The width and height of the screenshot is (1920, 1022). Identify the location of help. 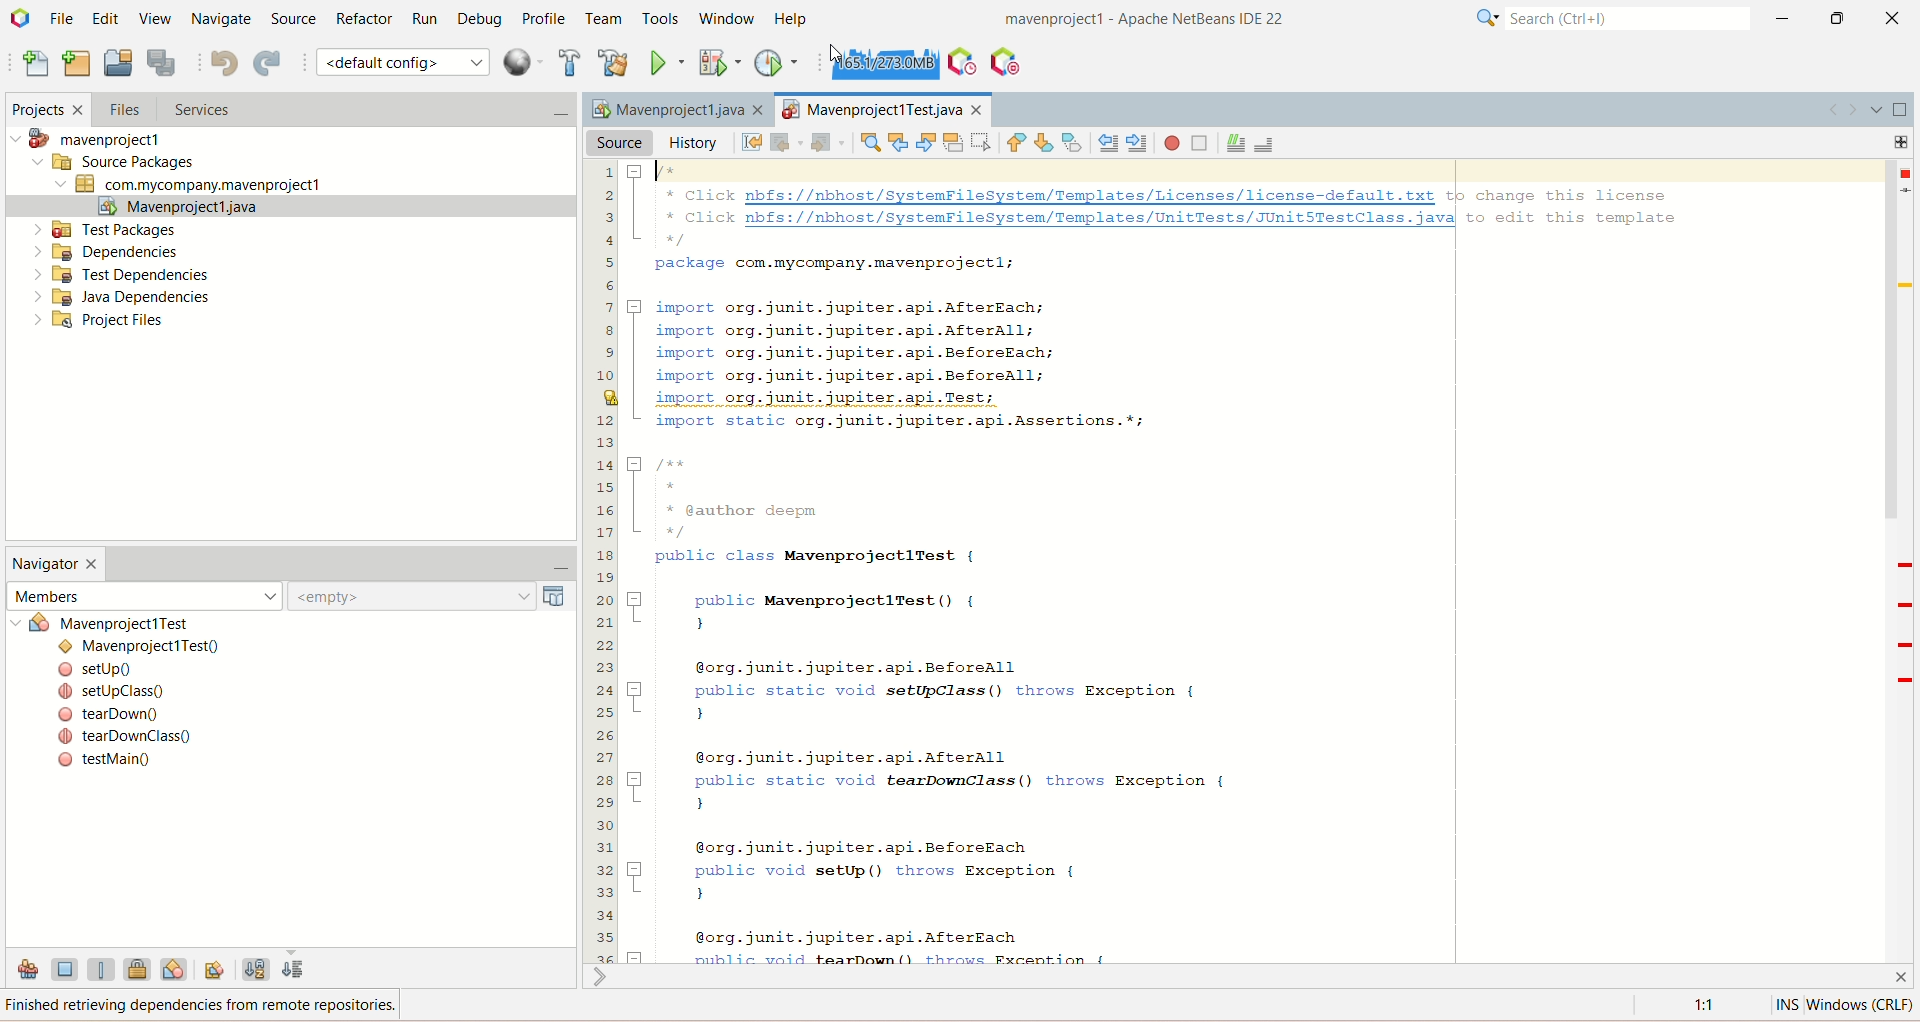
(796, 18).